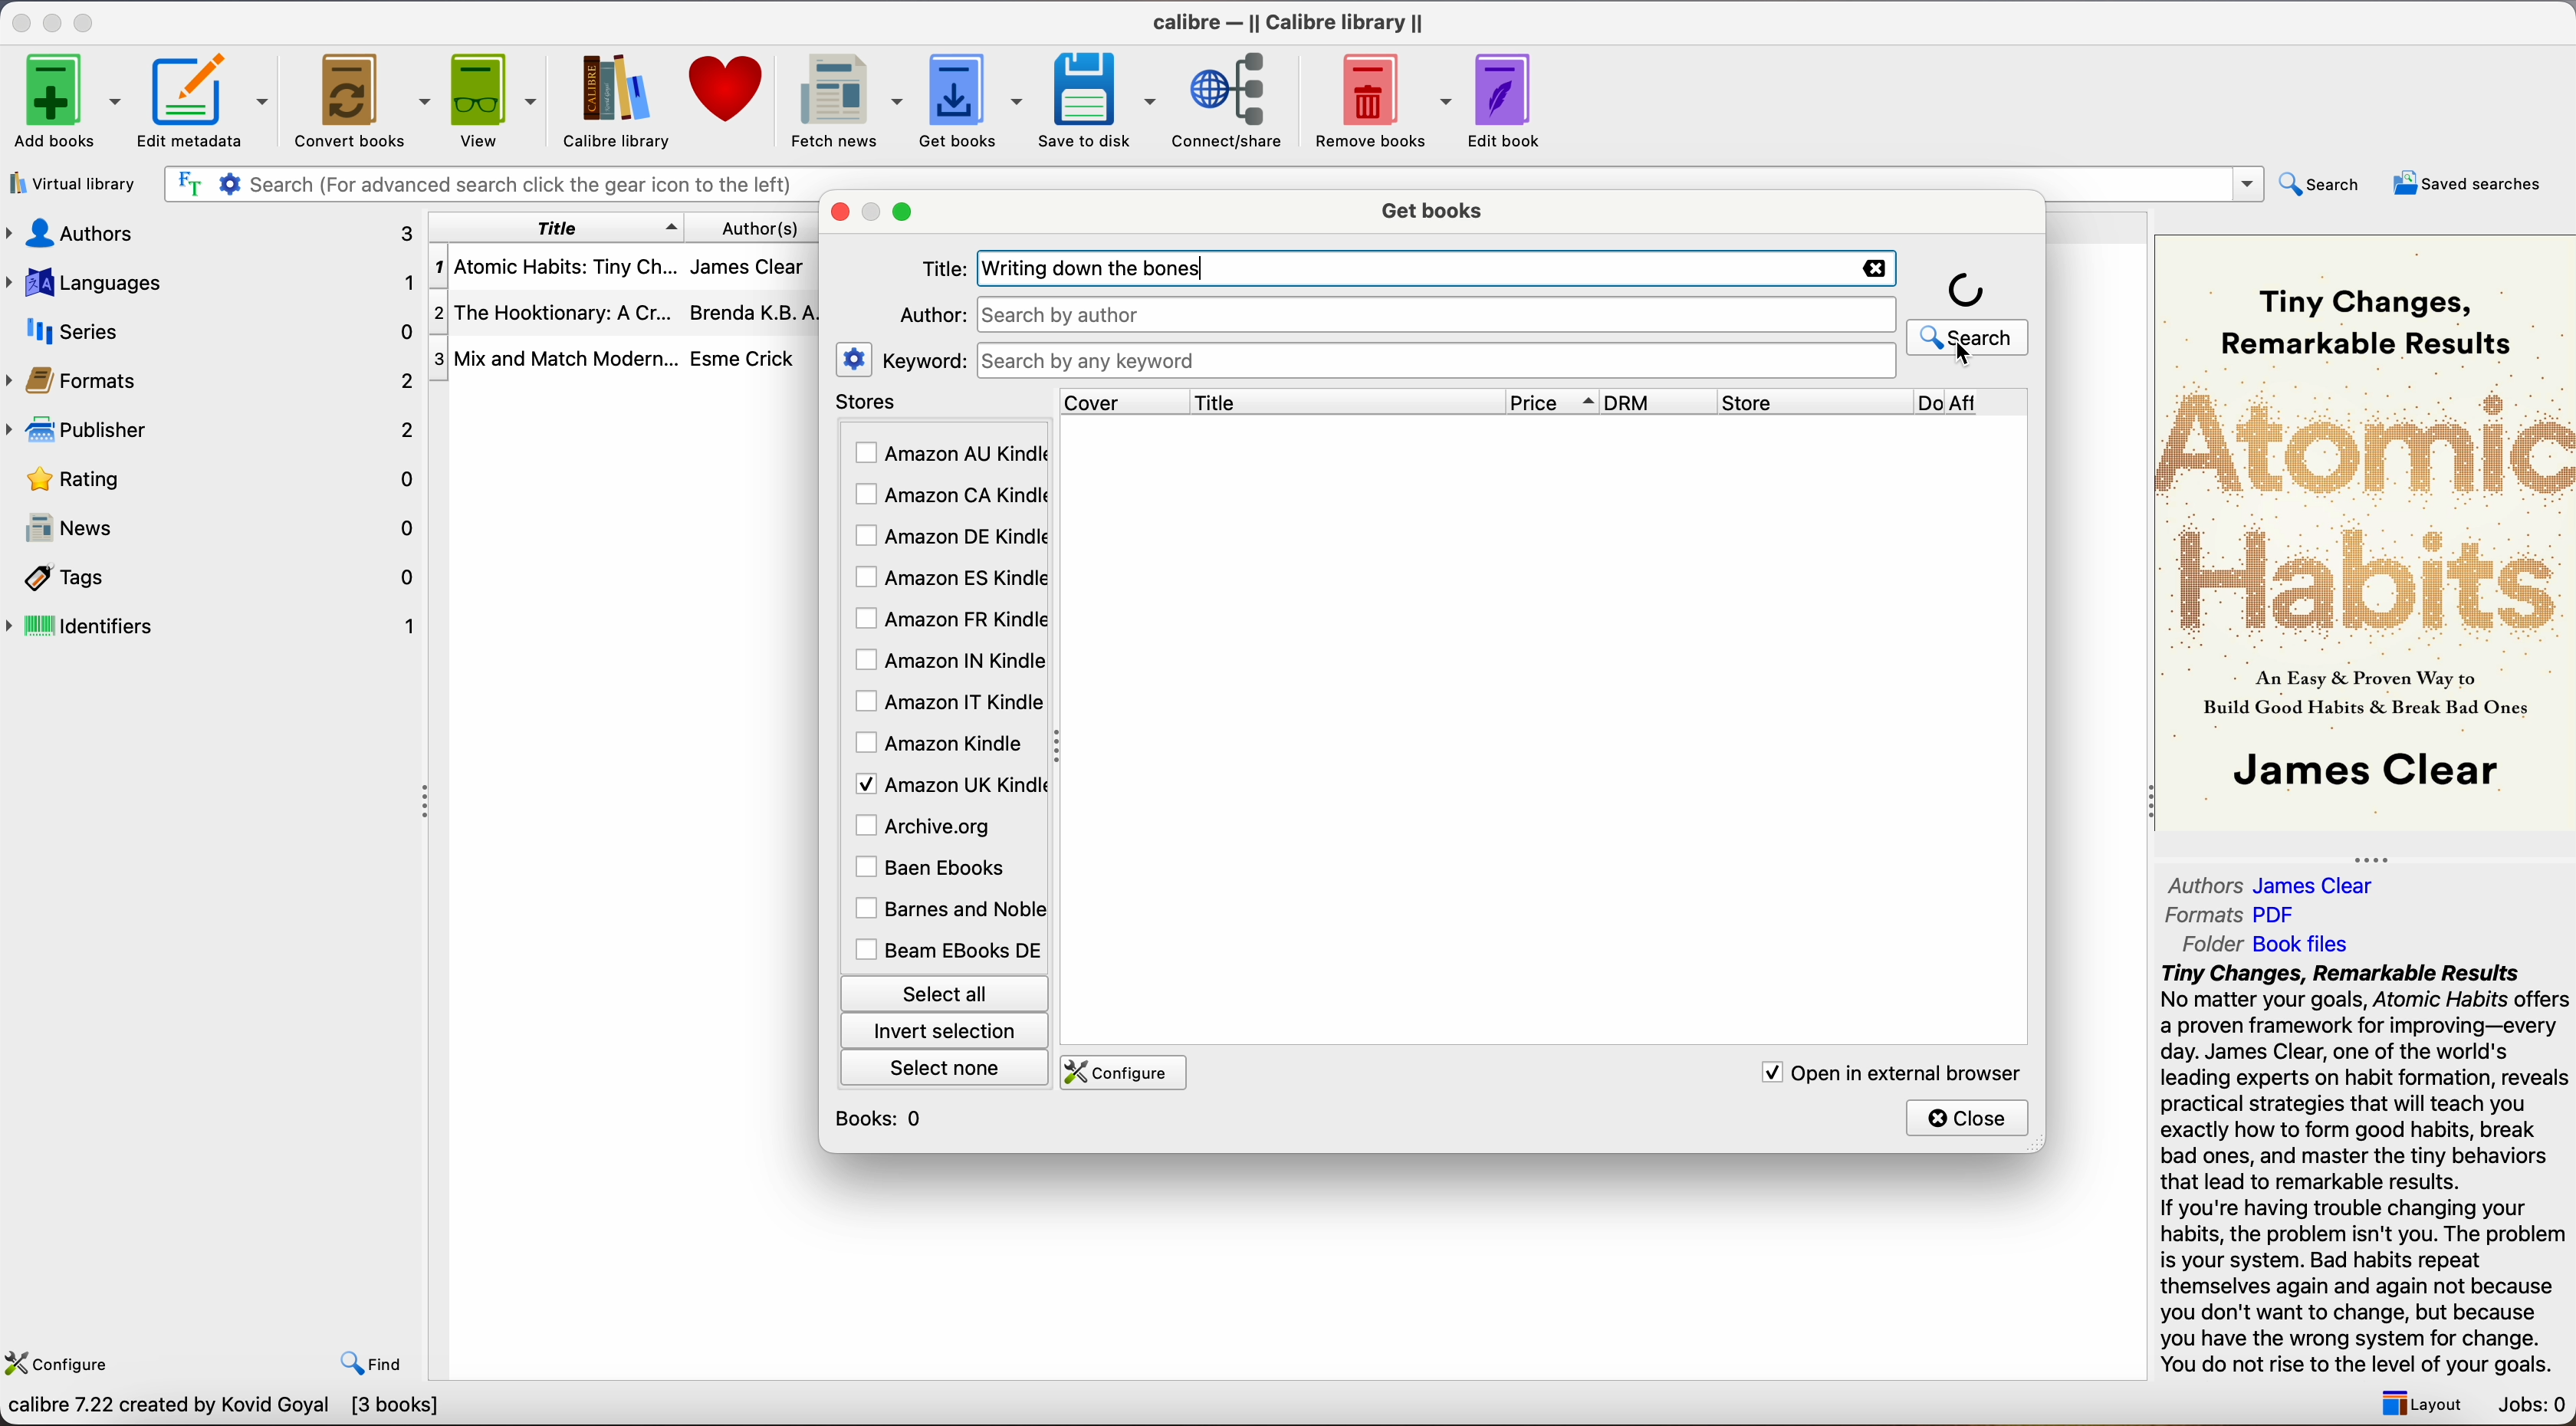  Describe the element at coordinates (213, 331) in the screenshot. I see `series` at that location.